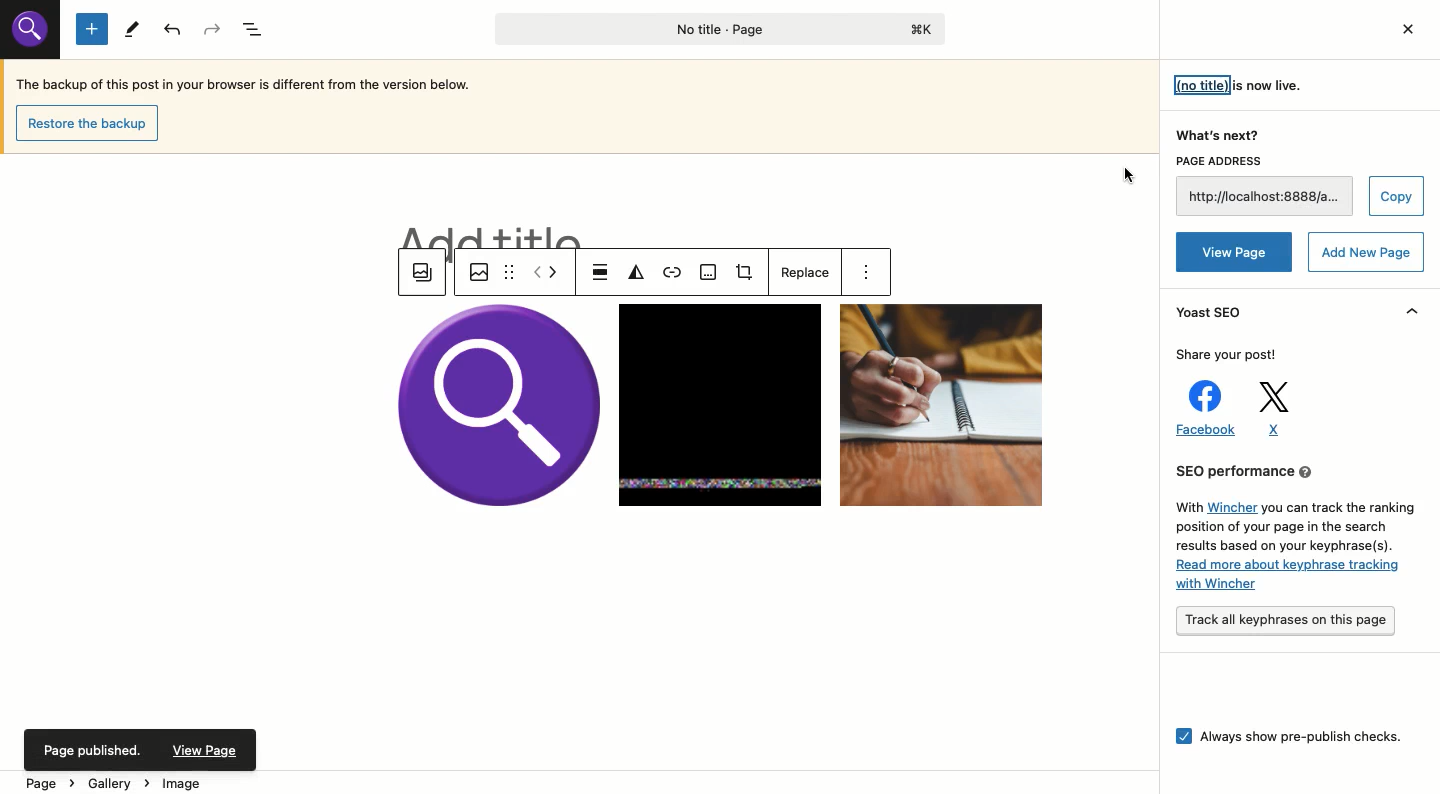  Describe the element at coordinates (174, 31) in the screenshot. I see `Undo` at that location.